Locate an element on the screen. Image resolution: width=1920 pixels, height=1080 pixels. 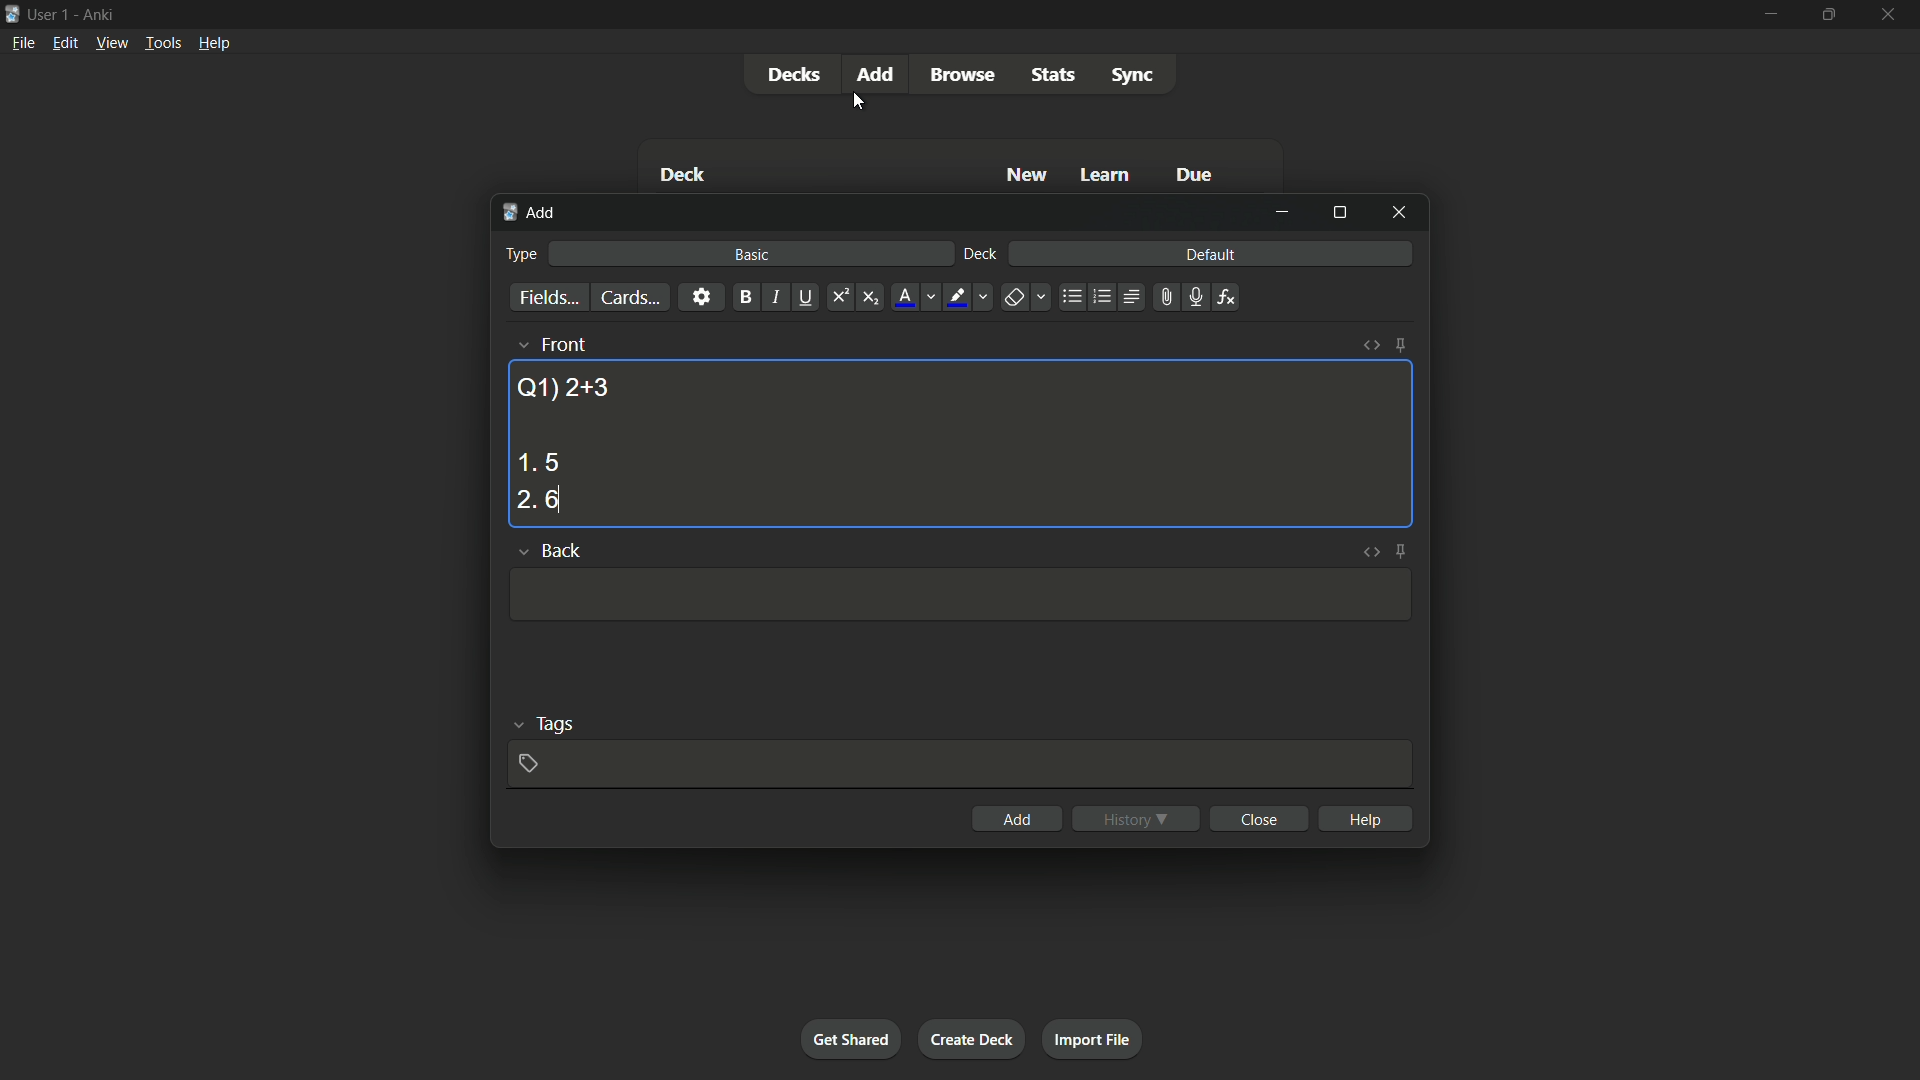
help menu is located at coordinates (213, 43).